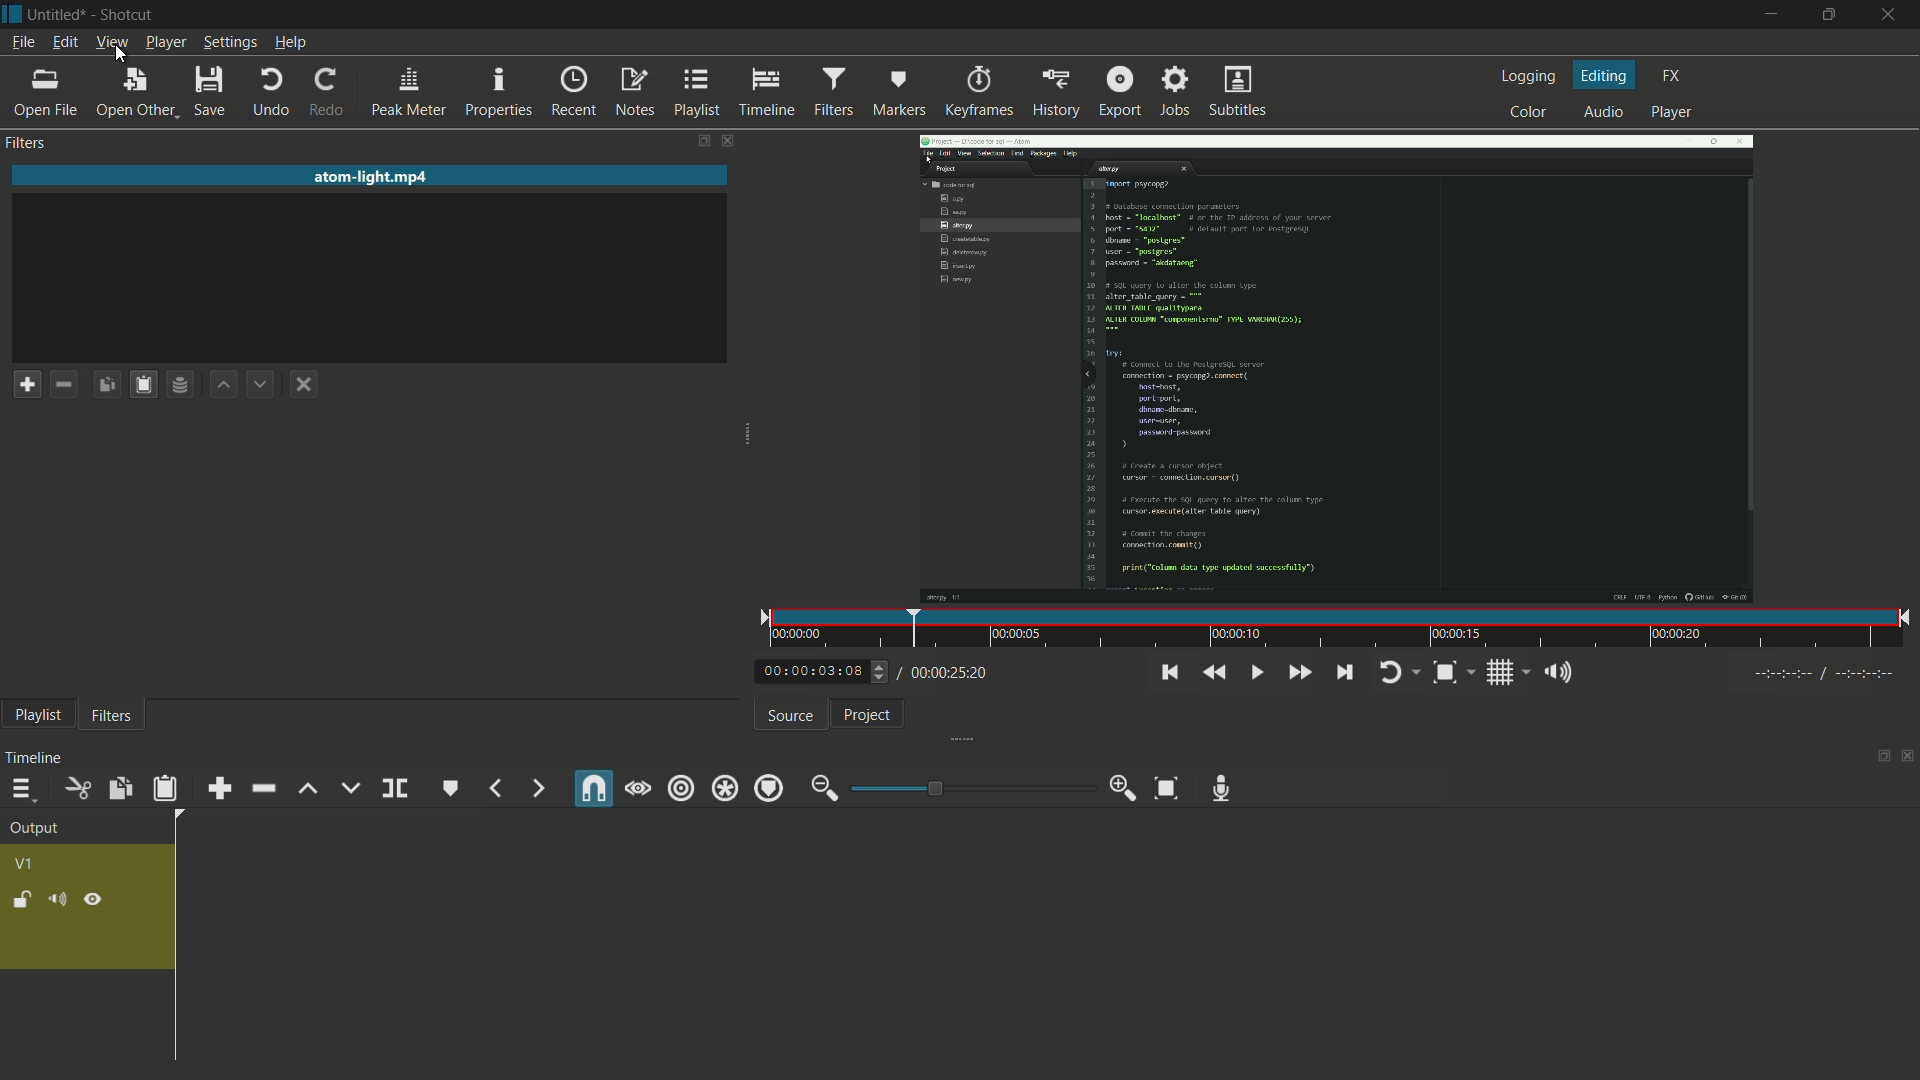  Describe the element at coordinates (1324, 370) in the screenshot. I see `imported video` at that location.